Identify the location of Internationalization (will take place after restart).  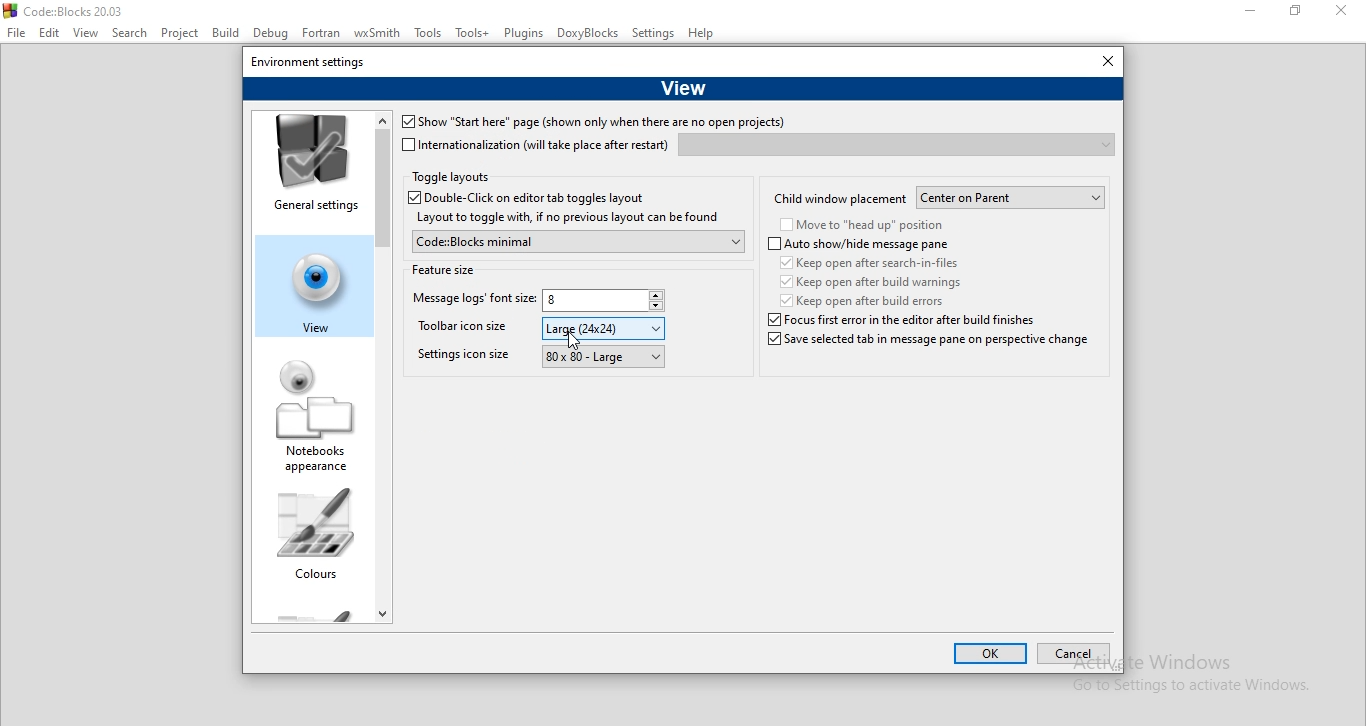
(536, 145).